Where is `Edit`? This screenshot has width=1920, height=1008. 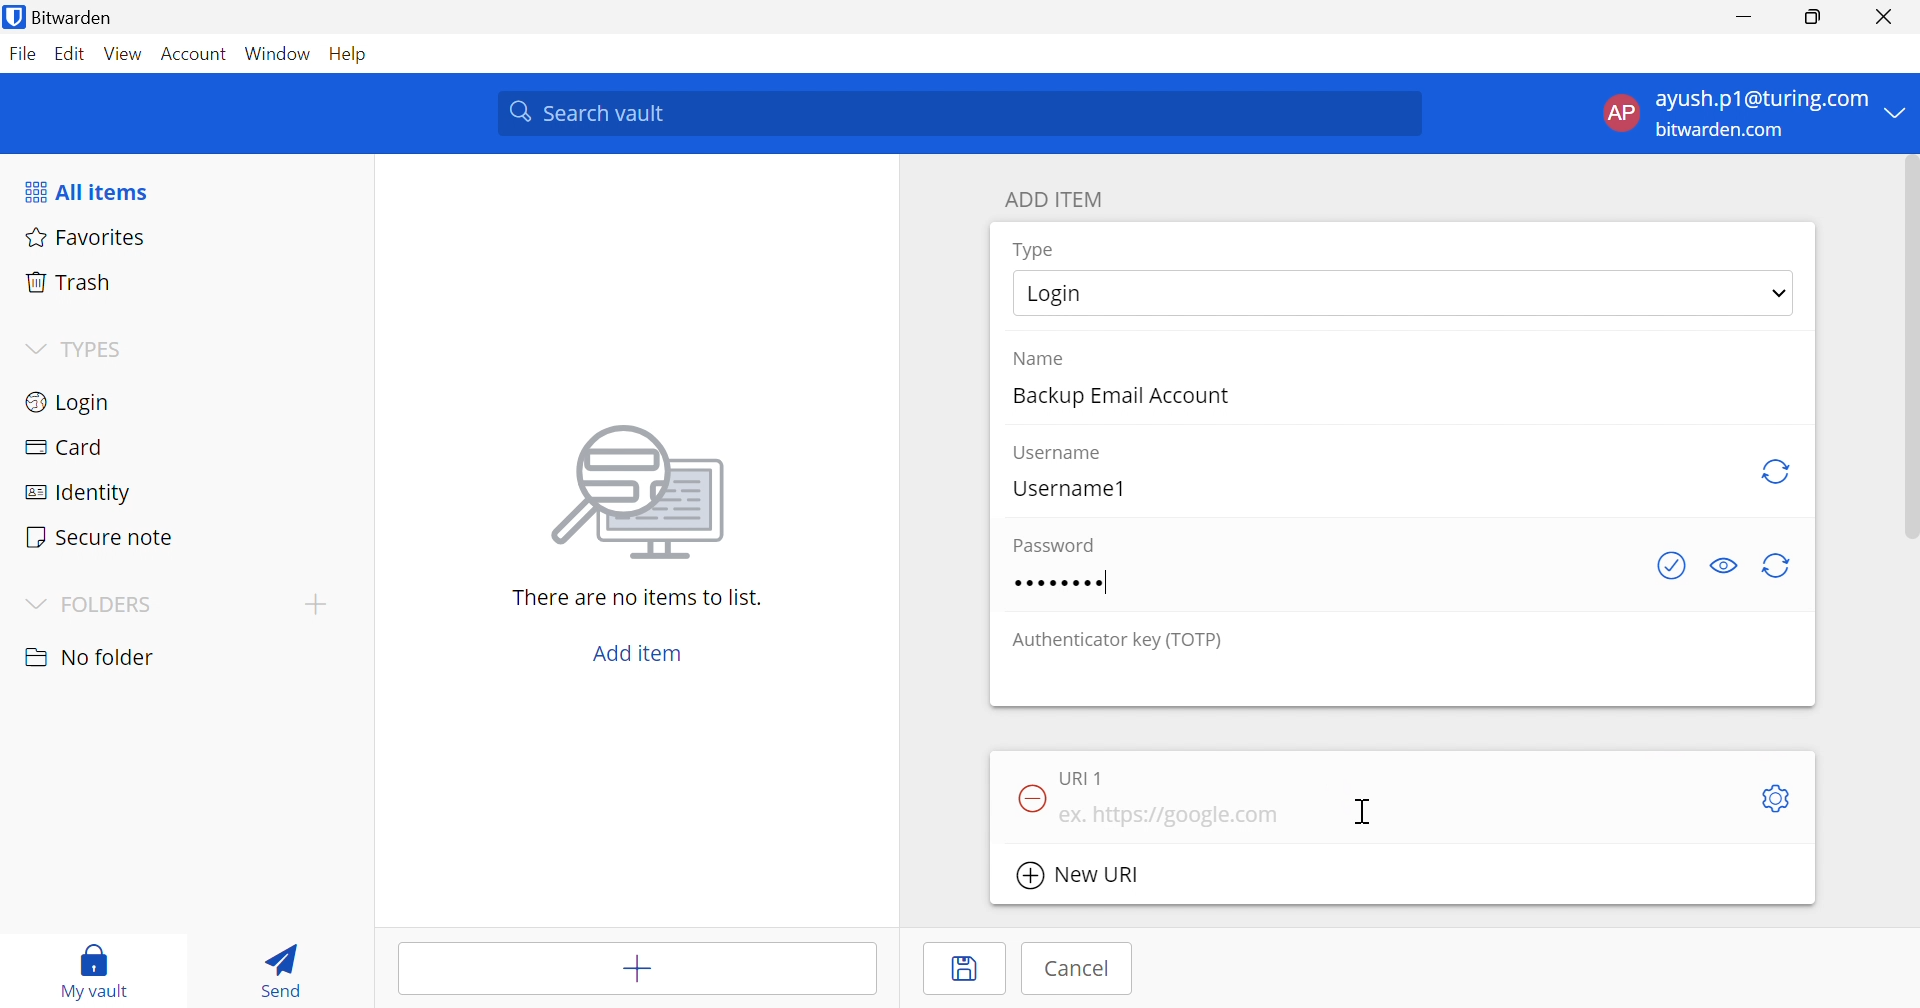 Edit is located at coordinates (70, 53).